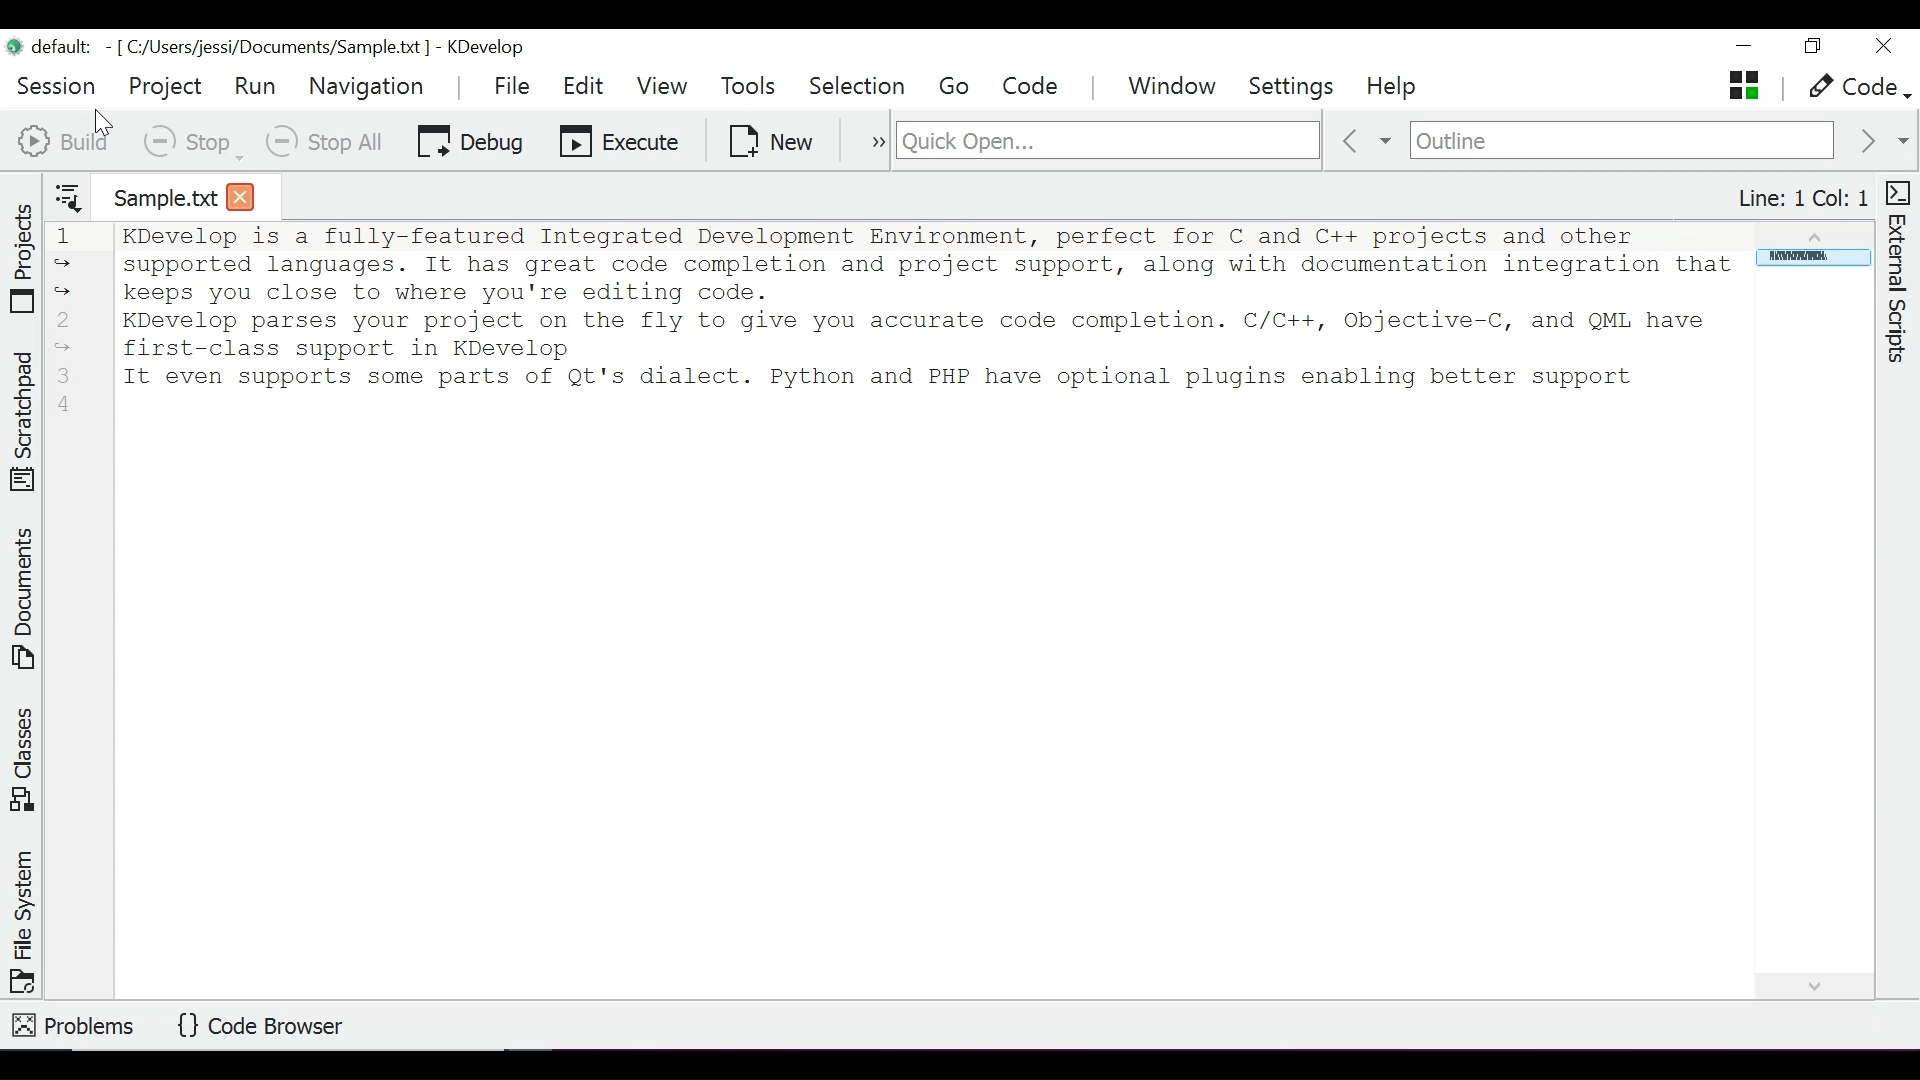  I want to click on Window, so click(1171, 86).